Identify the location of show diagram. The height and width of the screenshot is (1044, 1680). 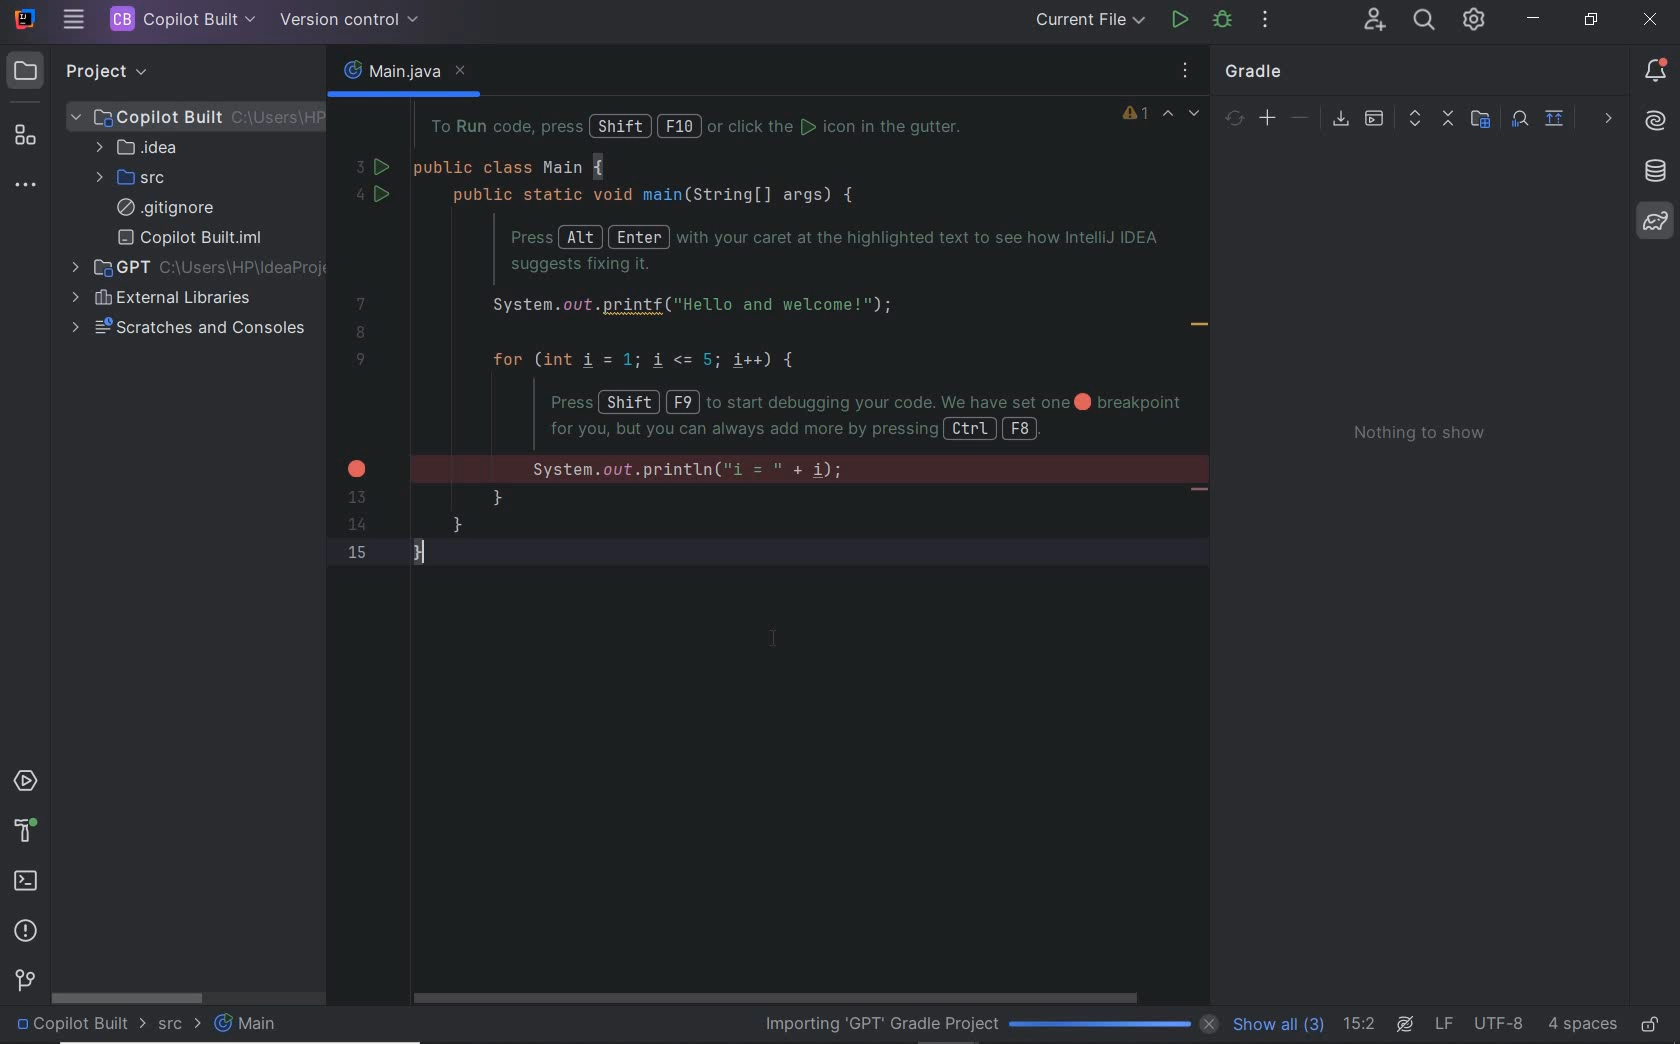
(1556, 119).